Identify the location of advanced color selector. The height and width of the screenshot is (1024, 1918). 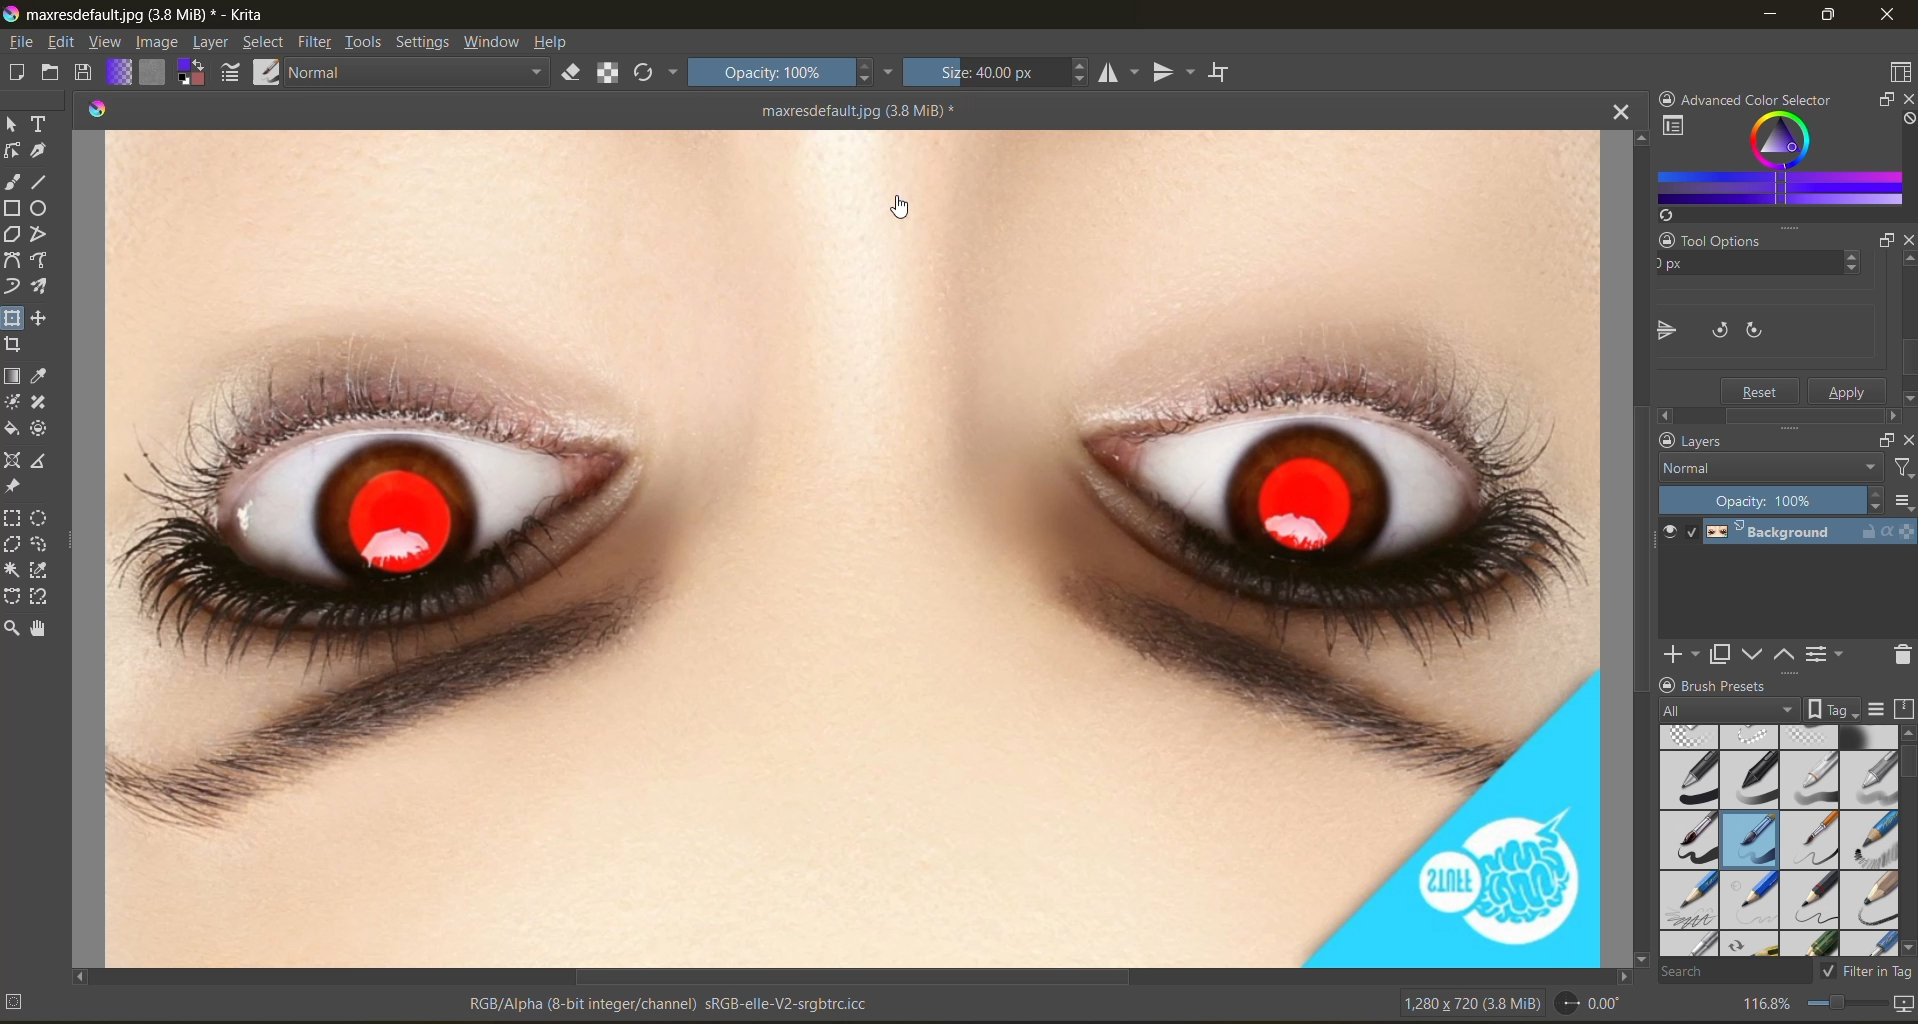
(1778, 161).